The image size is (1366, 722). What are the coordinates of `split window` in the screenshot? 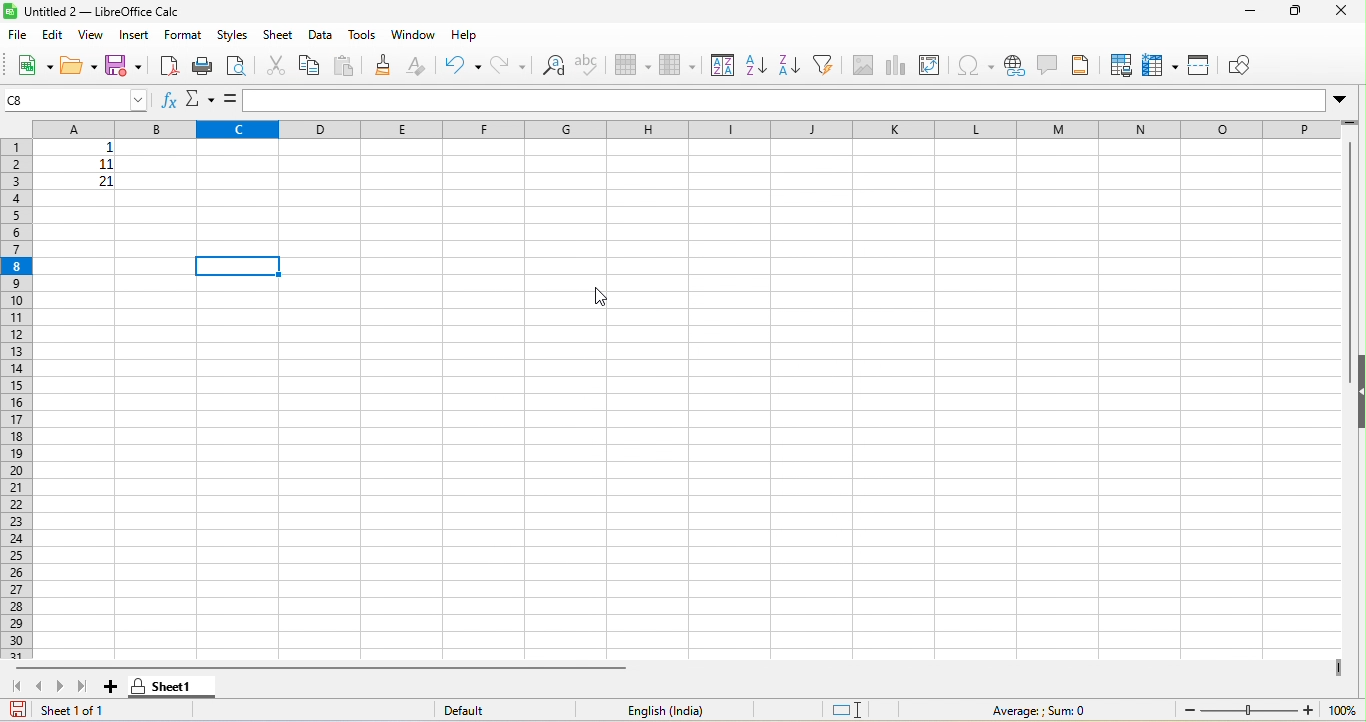 It's located at (1211, 67).